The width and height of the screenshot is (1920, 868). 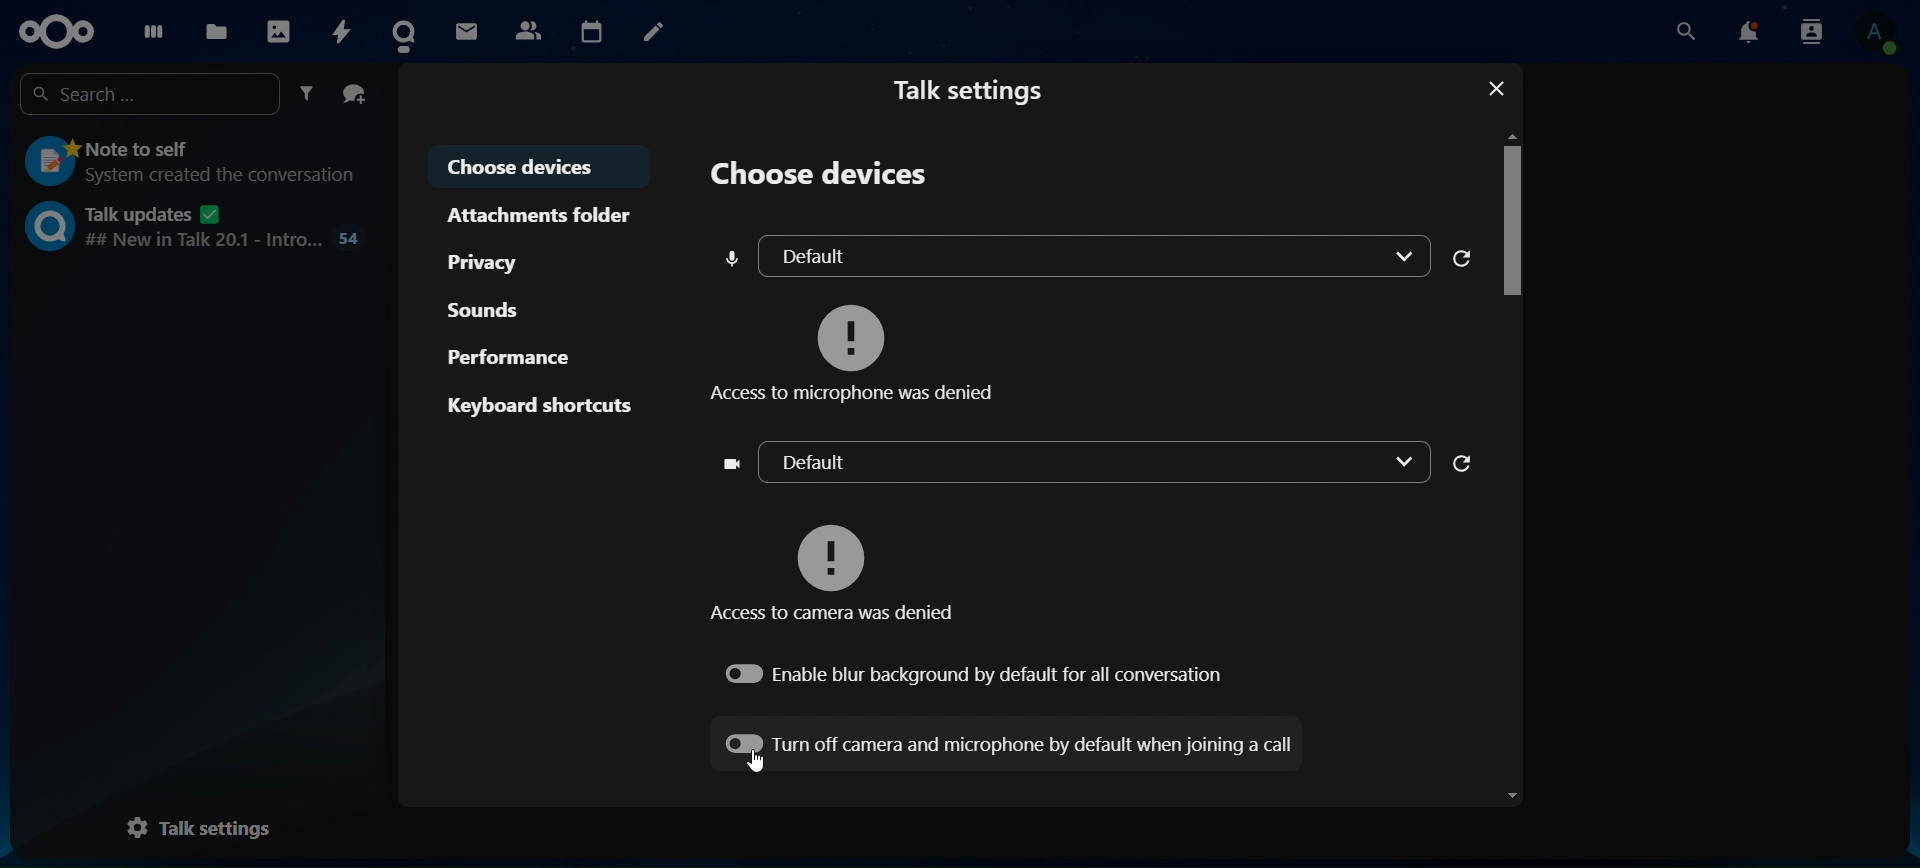 I want to click on access to microphone was denied, so click(x=866, y=346).